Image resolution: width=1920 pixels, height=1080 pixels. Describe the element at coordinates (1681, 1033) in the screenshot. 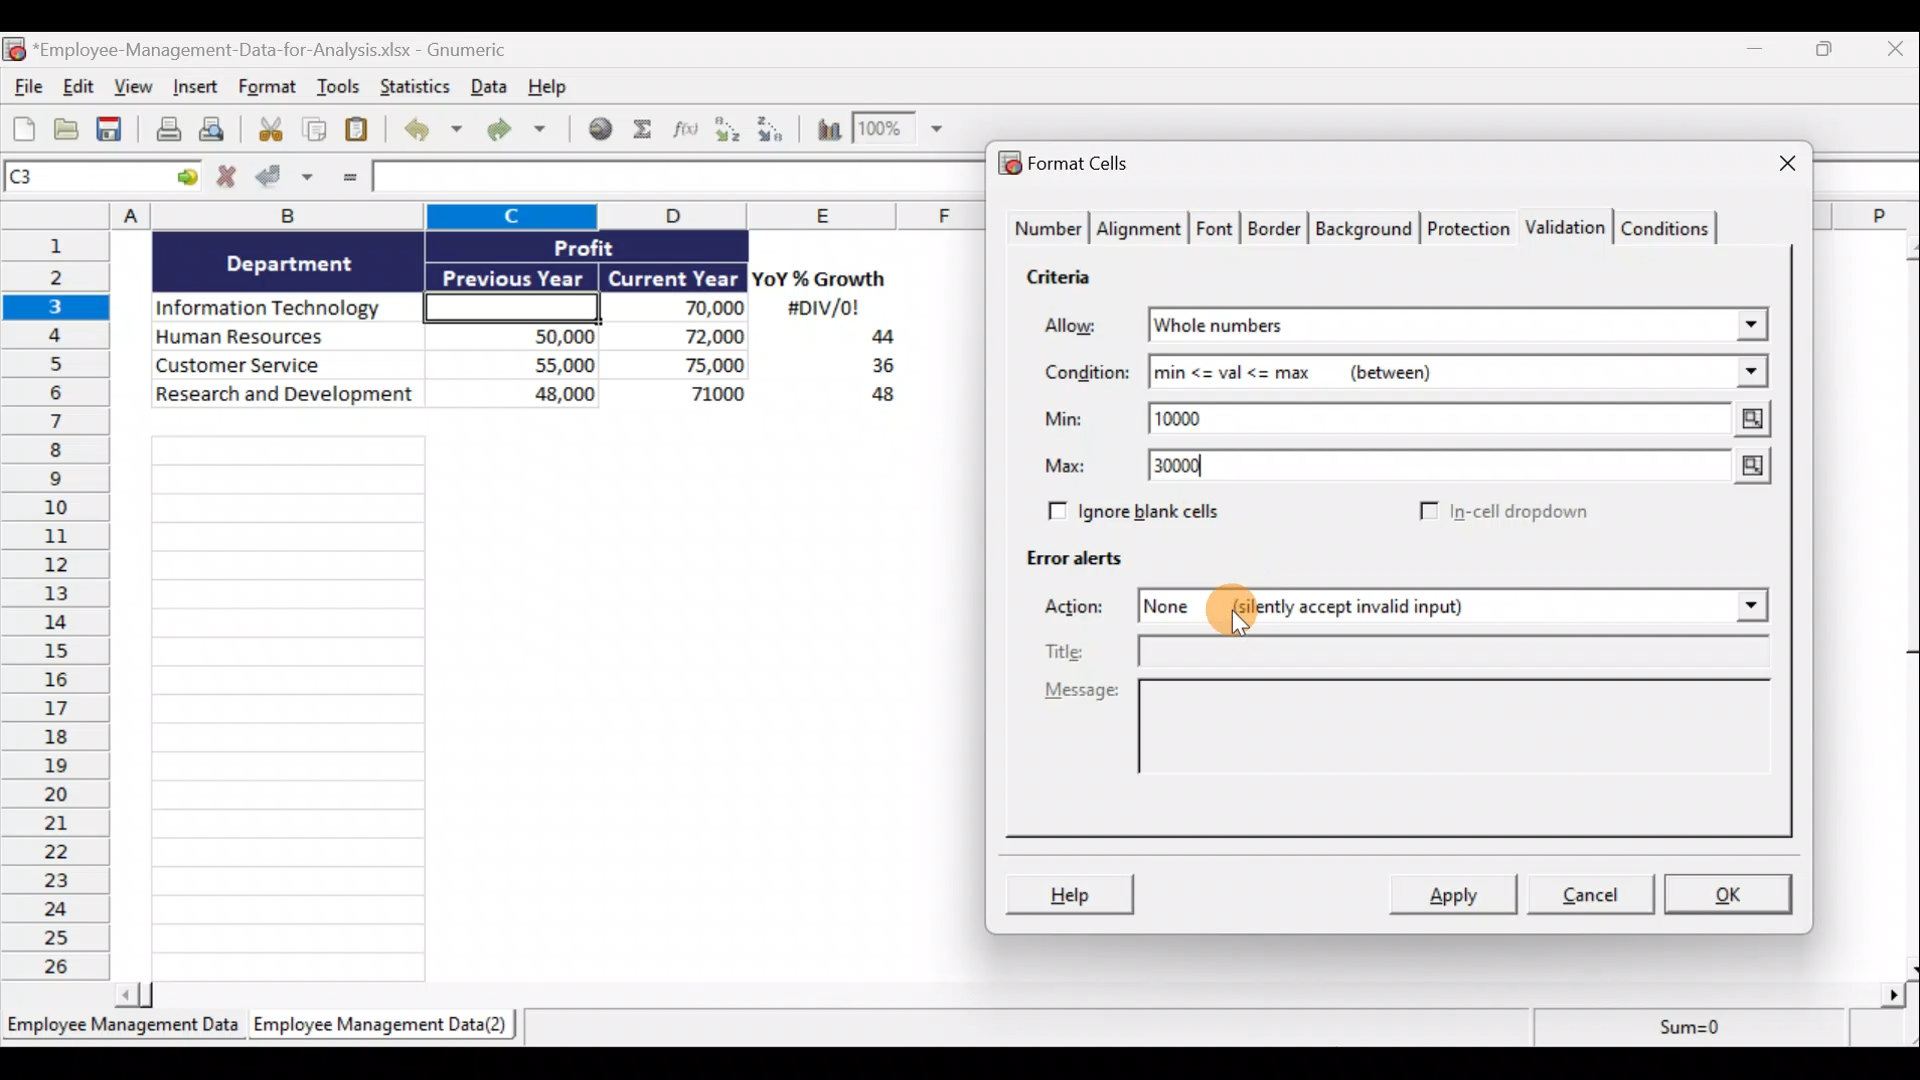

I see `Sum=0` at that location.